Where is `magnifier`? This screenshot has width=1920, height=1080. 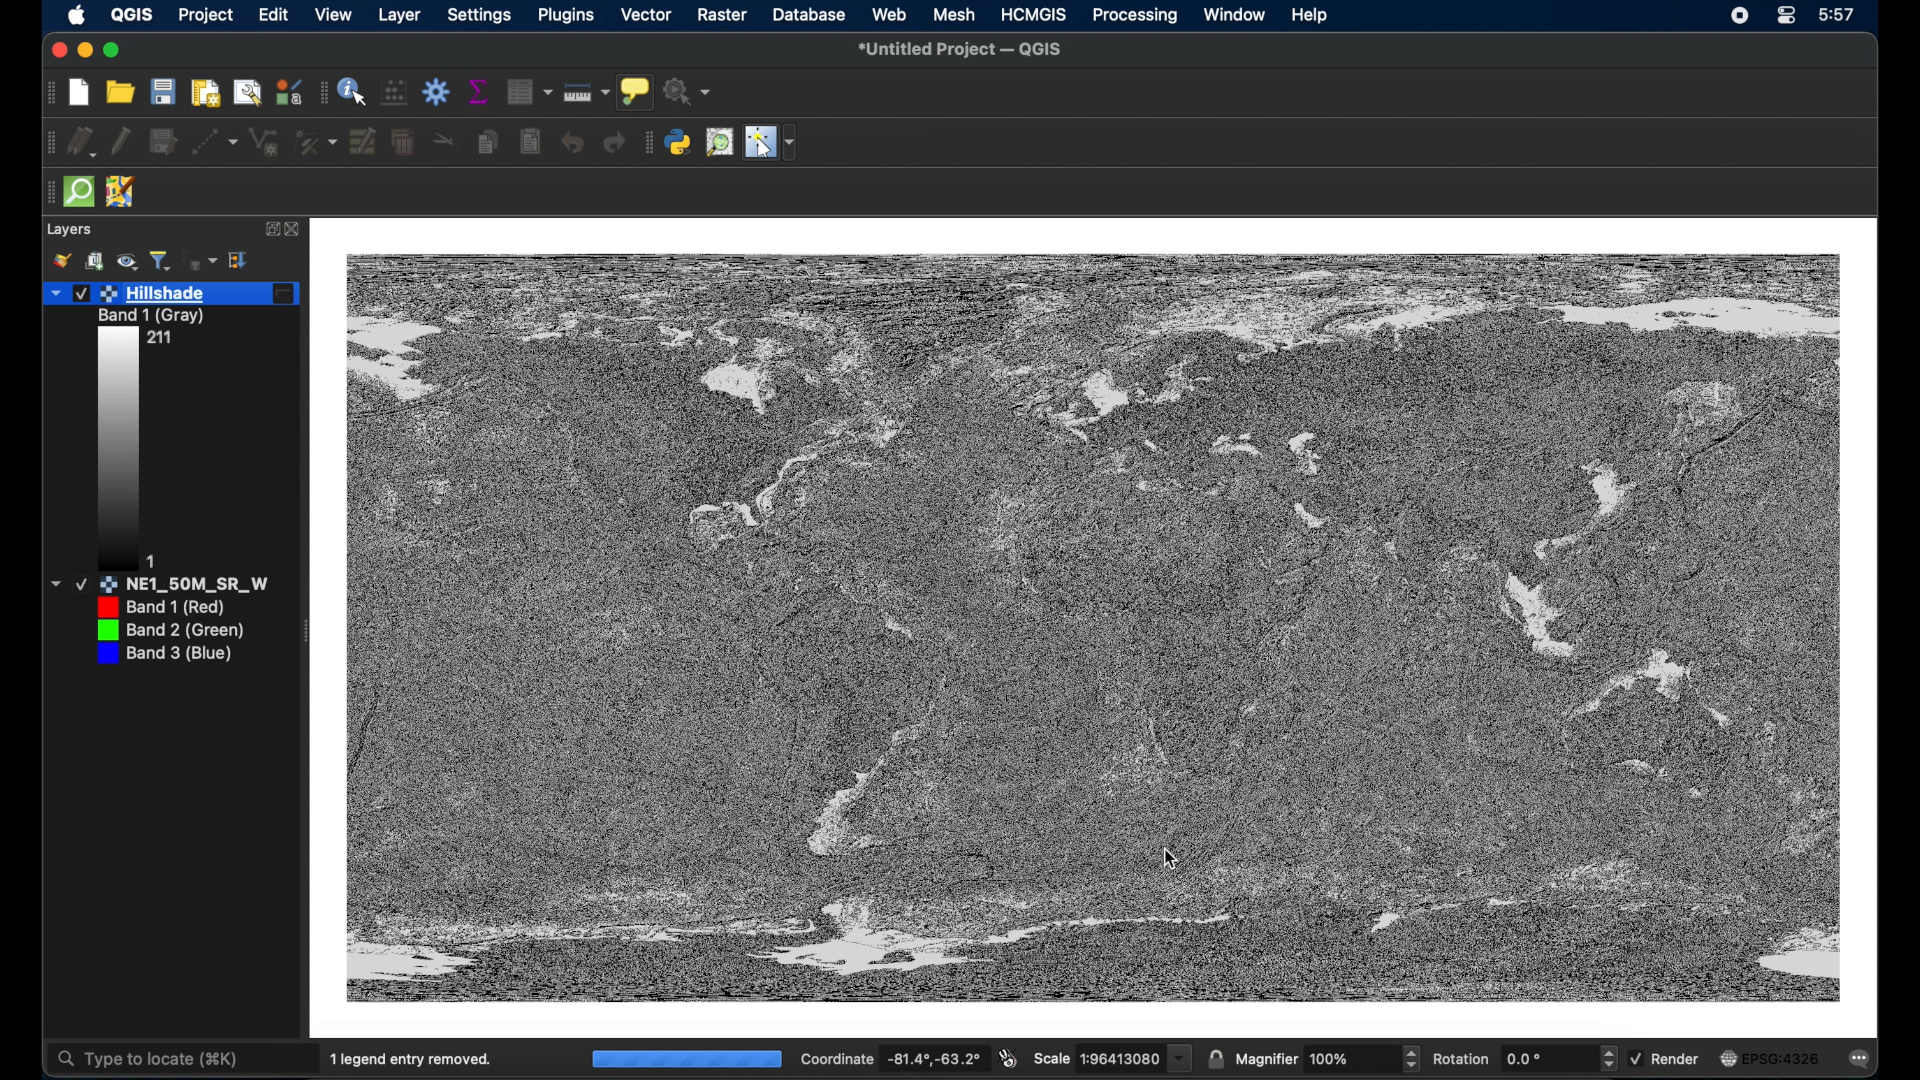
magnifier is located at coordinates (1314, 1059).